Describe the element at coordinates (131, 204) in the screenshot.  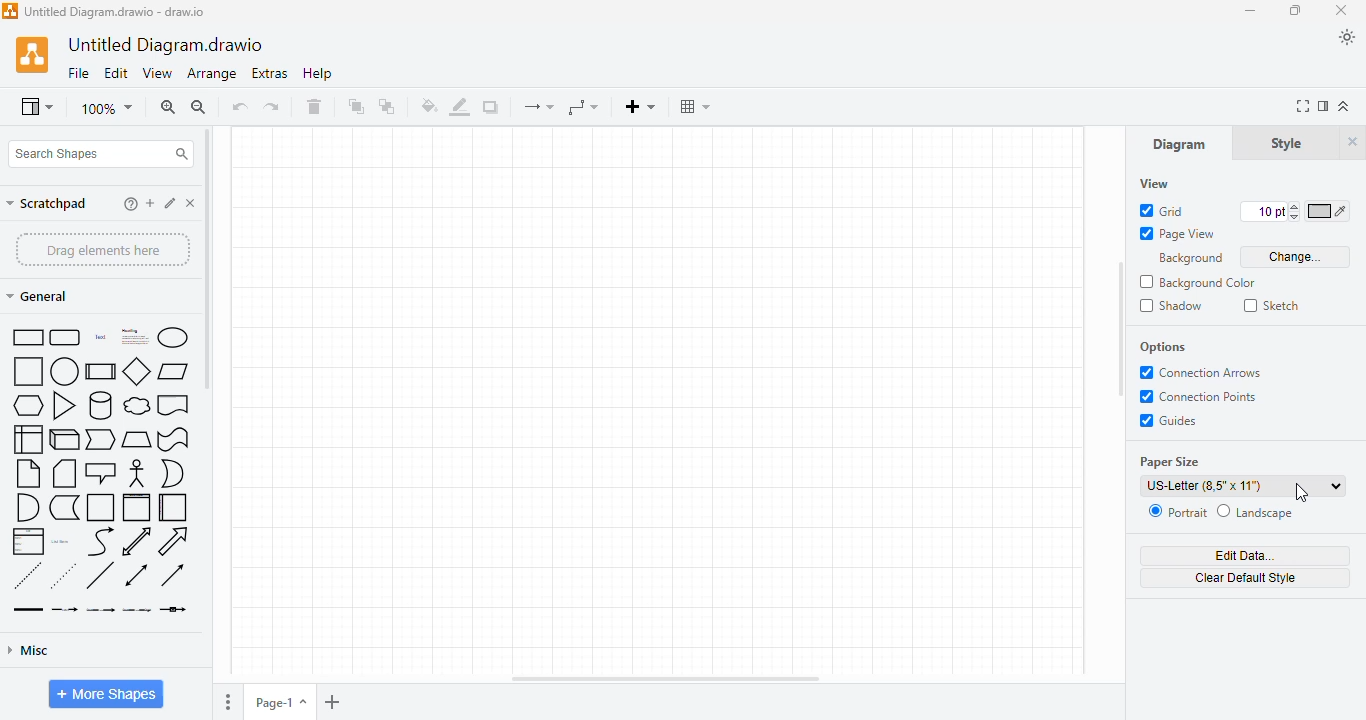
I see `help` at that location.